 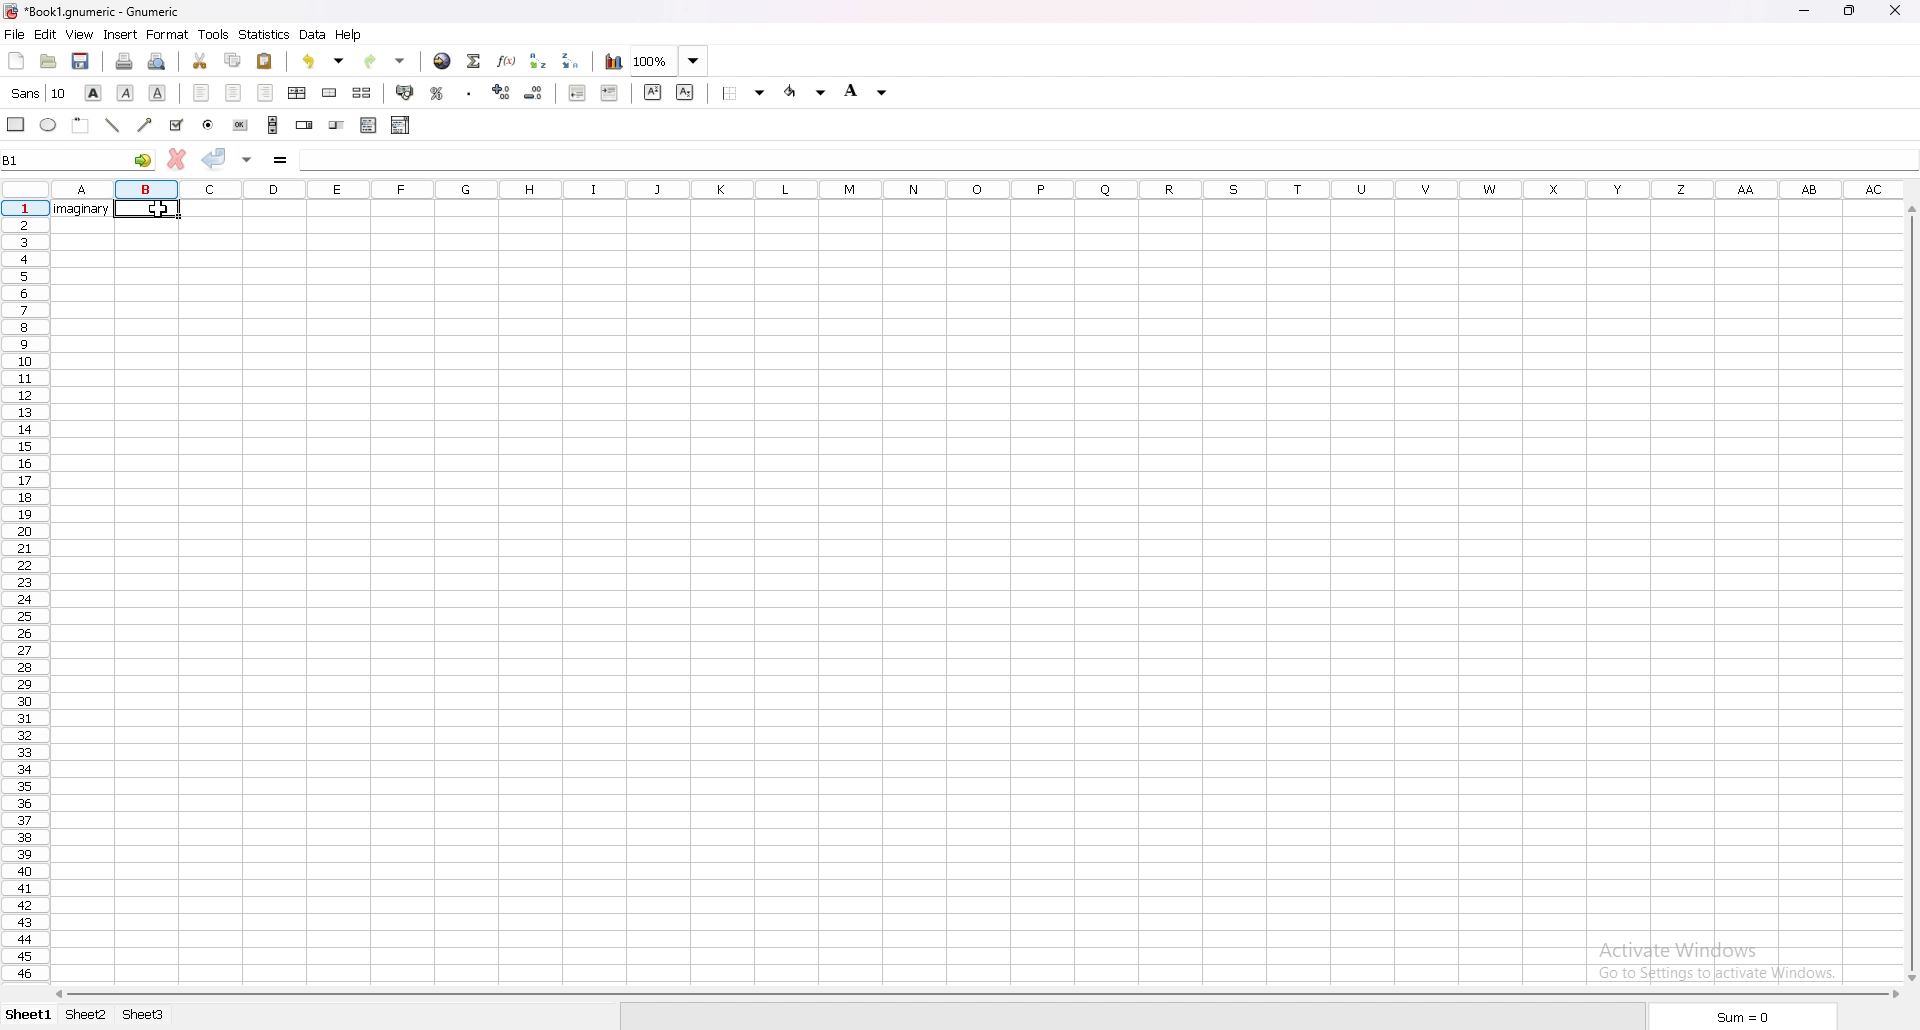 I want to click on thousands separator, so click(x=469, y=92).